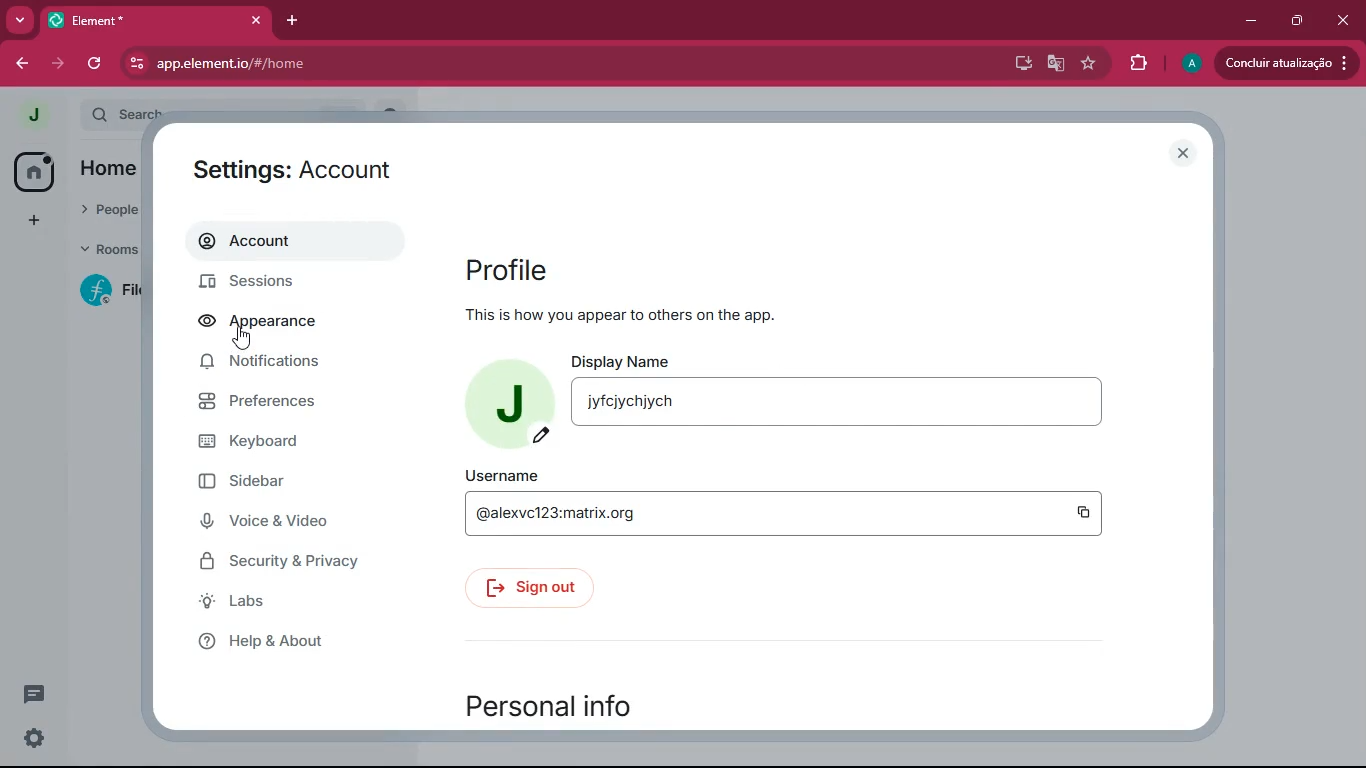 The image size is (1366, 768). What do you see at coordinates (269, 323) in the screenshot?
I see `appearance` at bounding box center [269, 323].